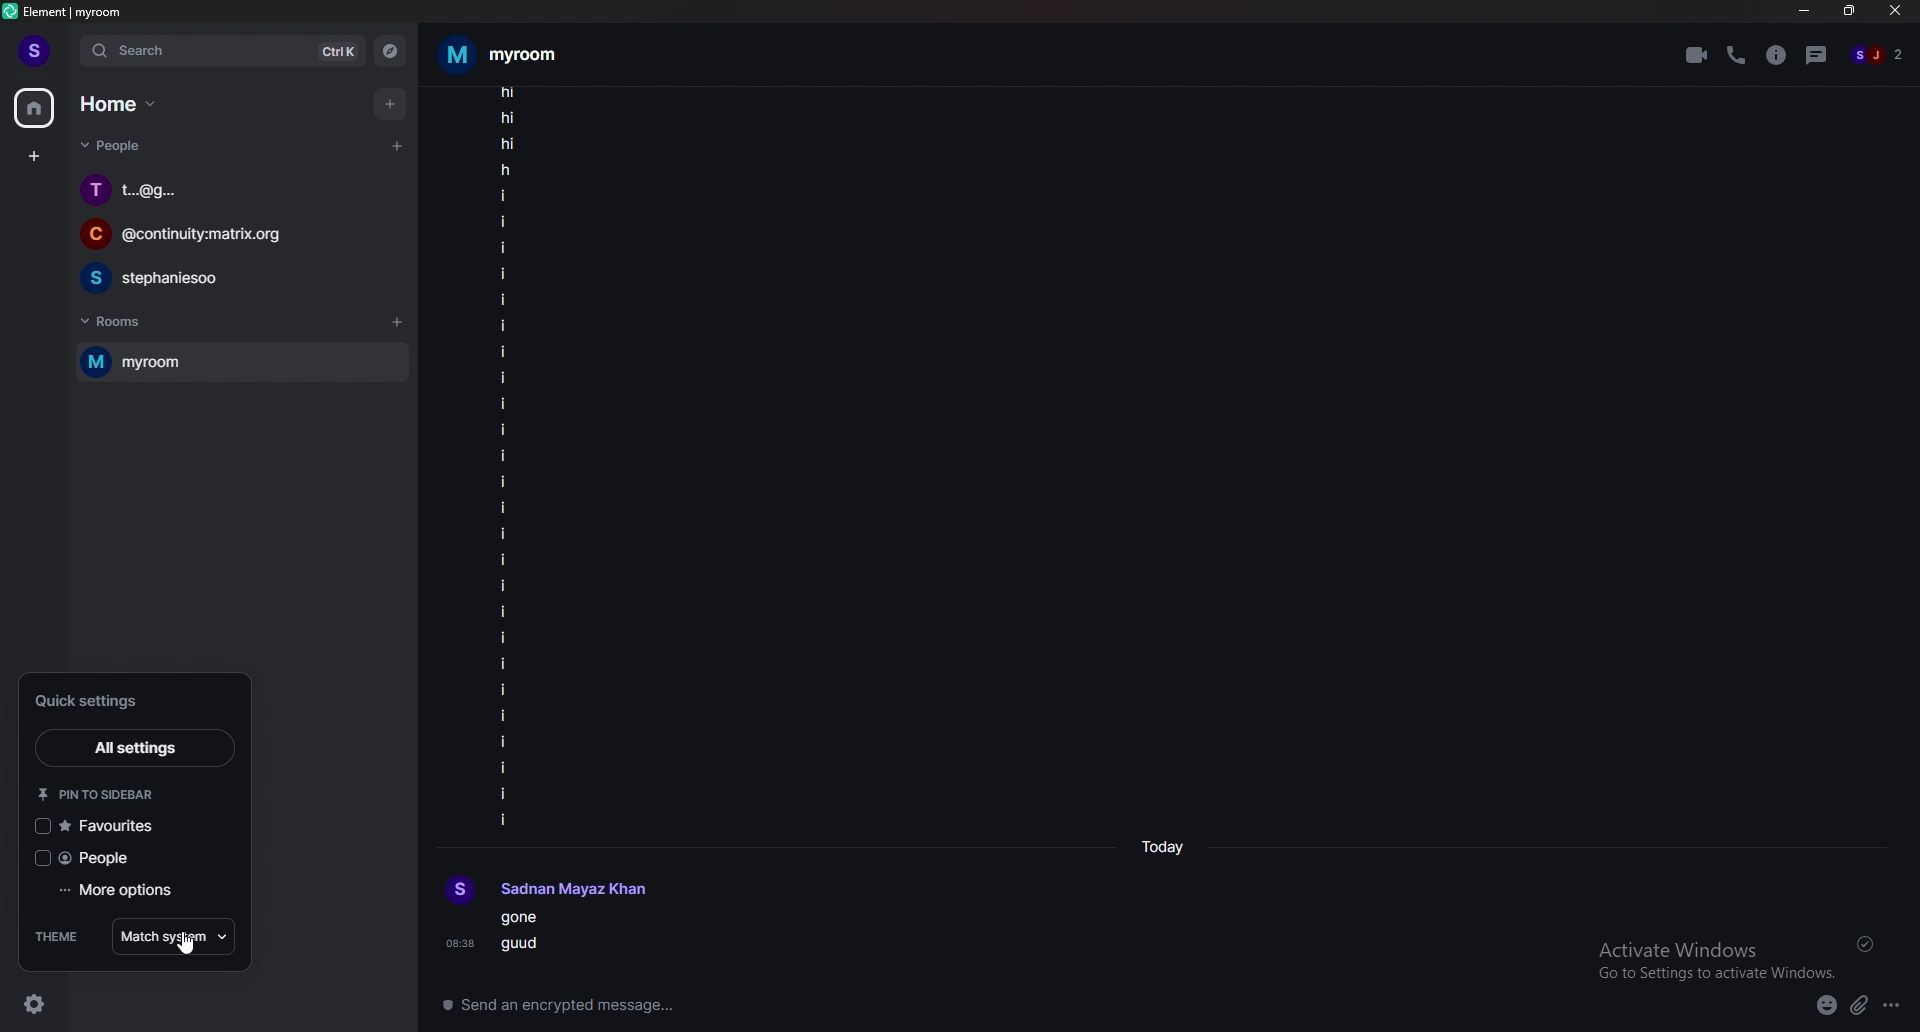 The width and height of the screenshot is (1920, 1032). What do you see at coordinates (1859, 1005) in the screenshot?
I see `attachment` at bounding box center [1859, 1005].